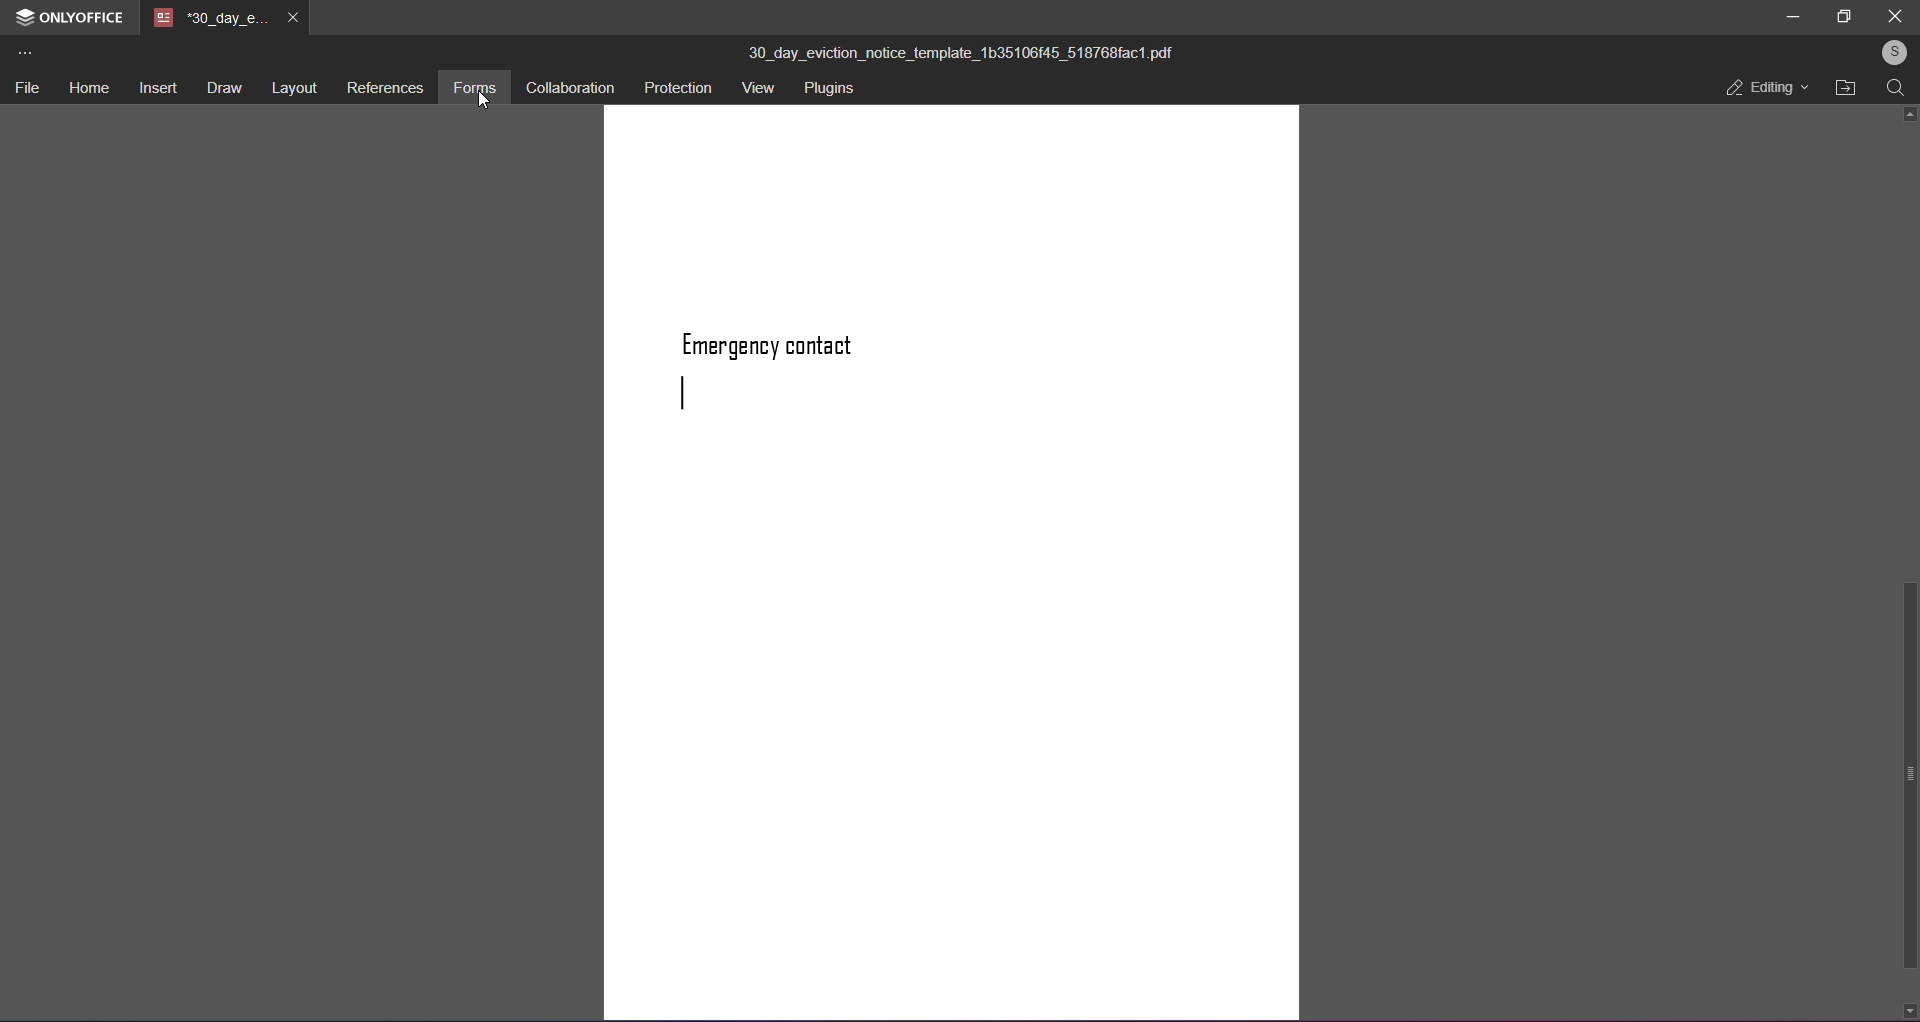 Image resolution: width=1920 pixels, height=1022 pixels. Describe the element at coordinates (480, 99) in the screenshot. I see `cursor` at that location.